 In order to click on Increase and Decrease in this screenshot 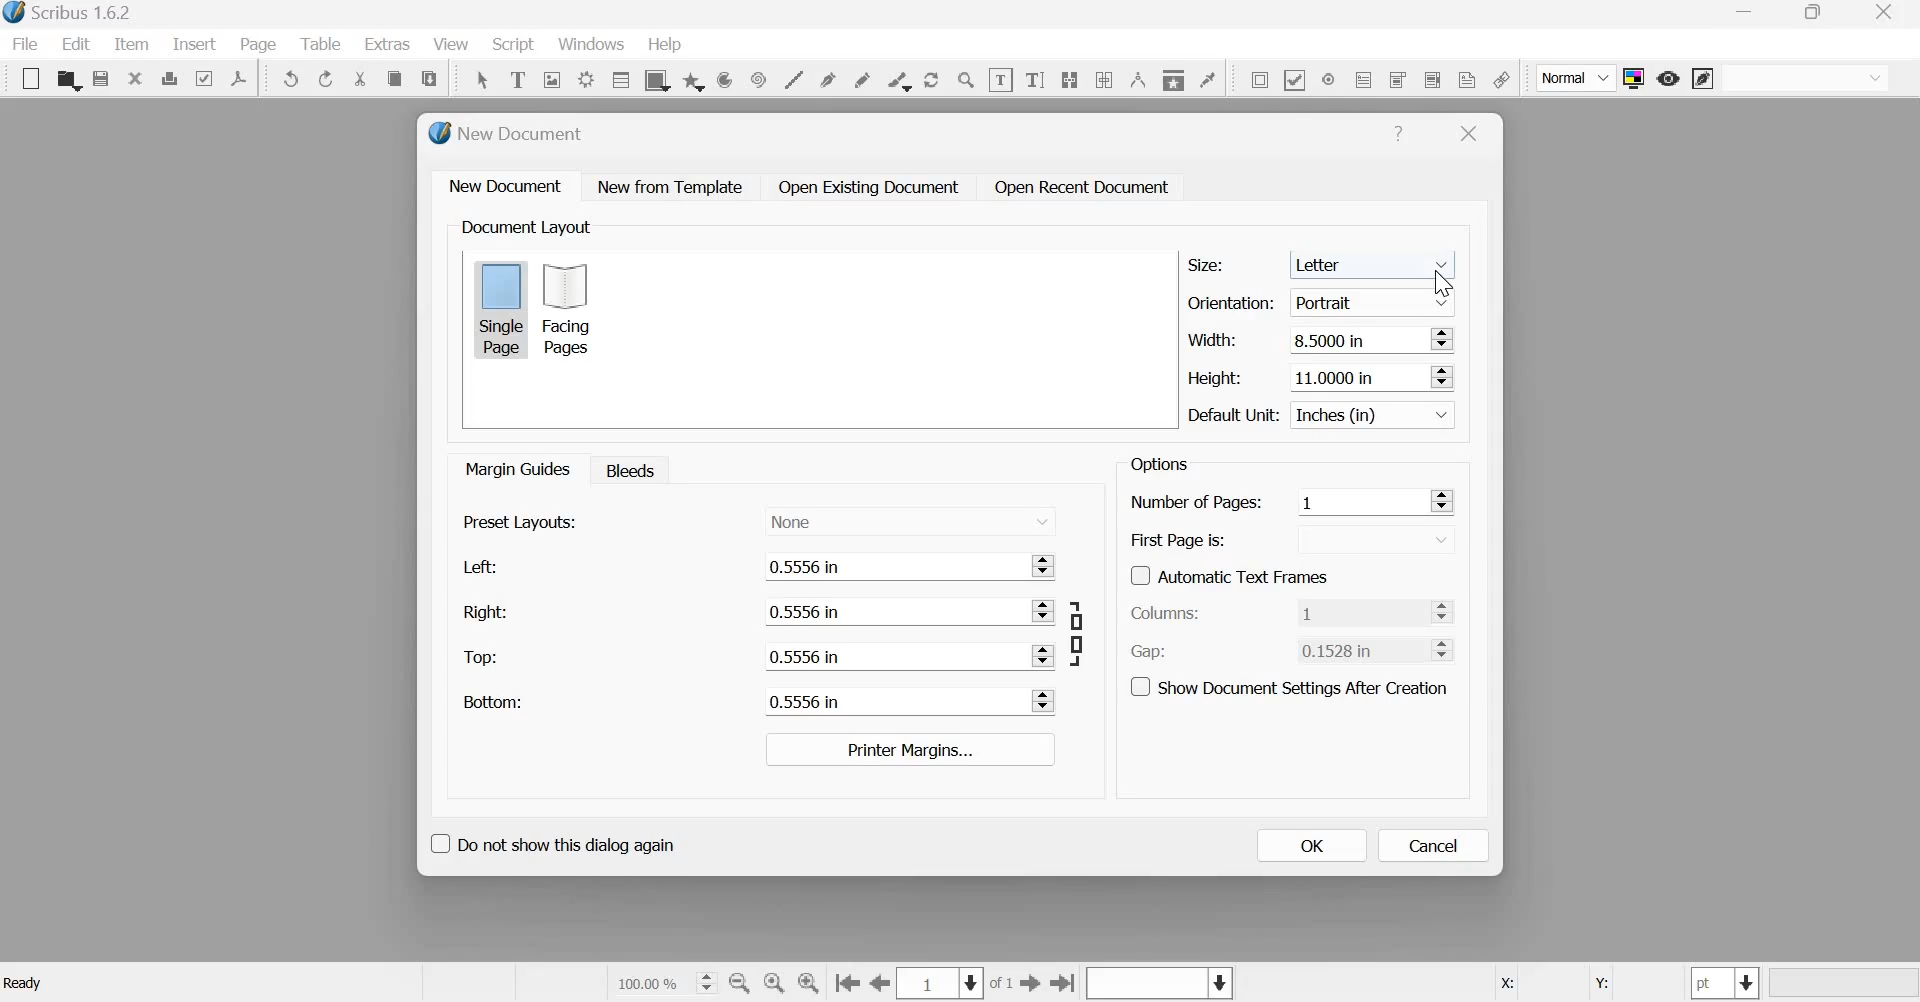, I will do `click(1047, 564)`.